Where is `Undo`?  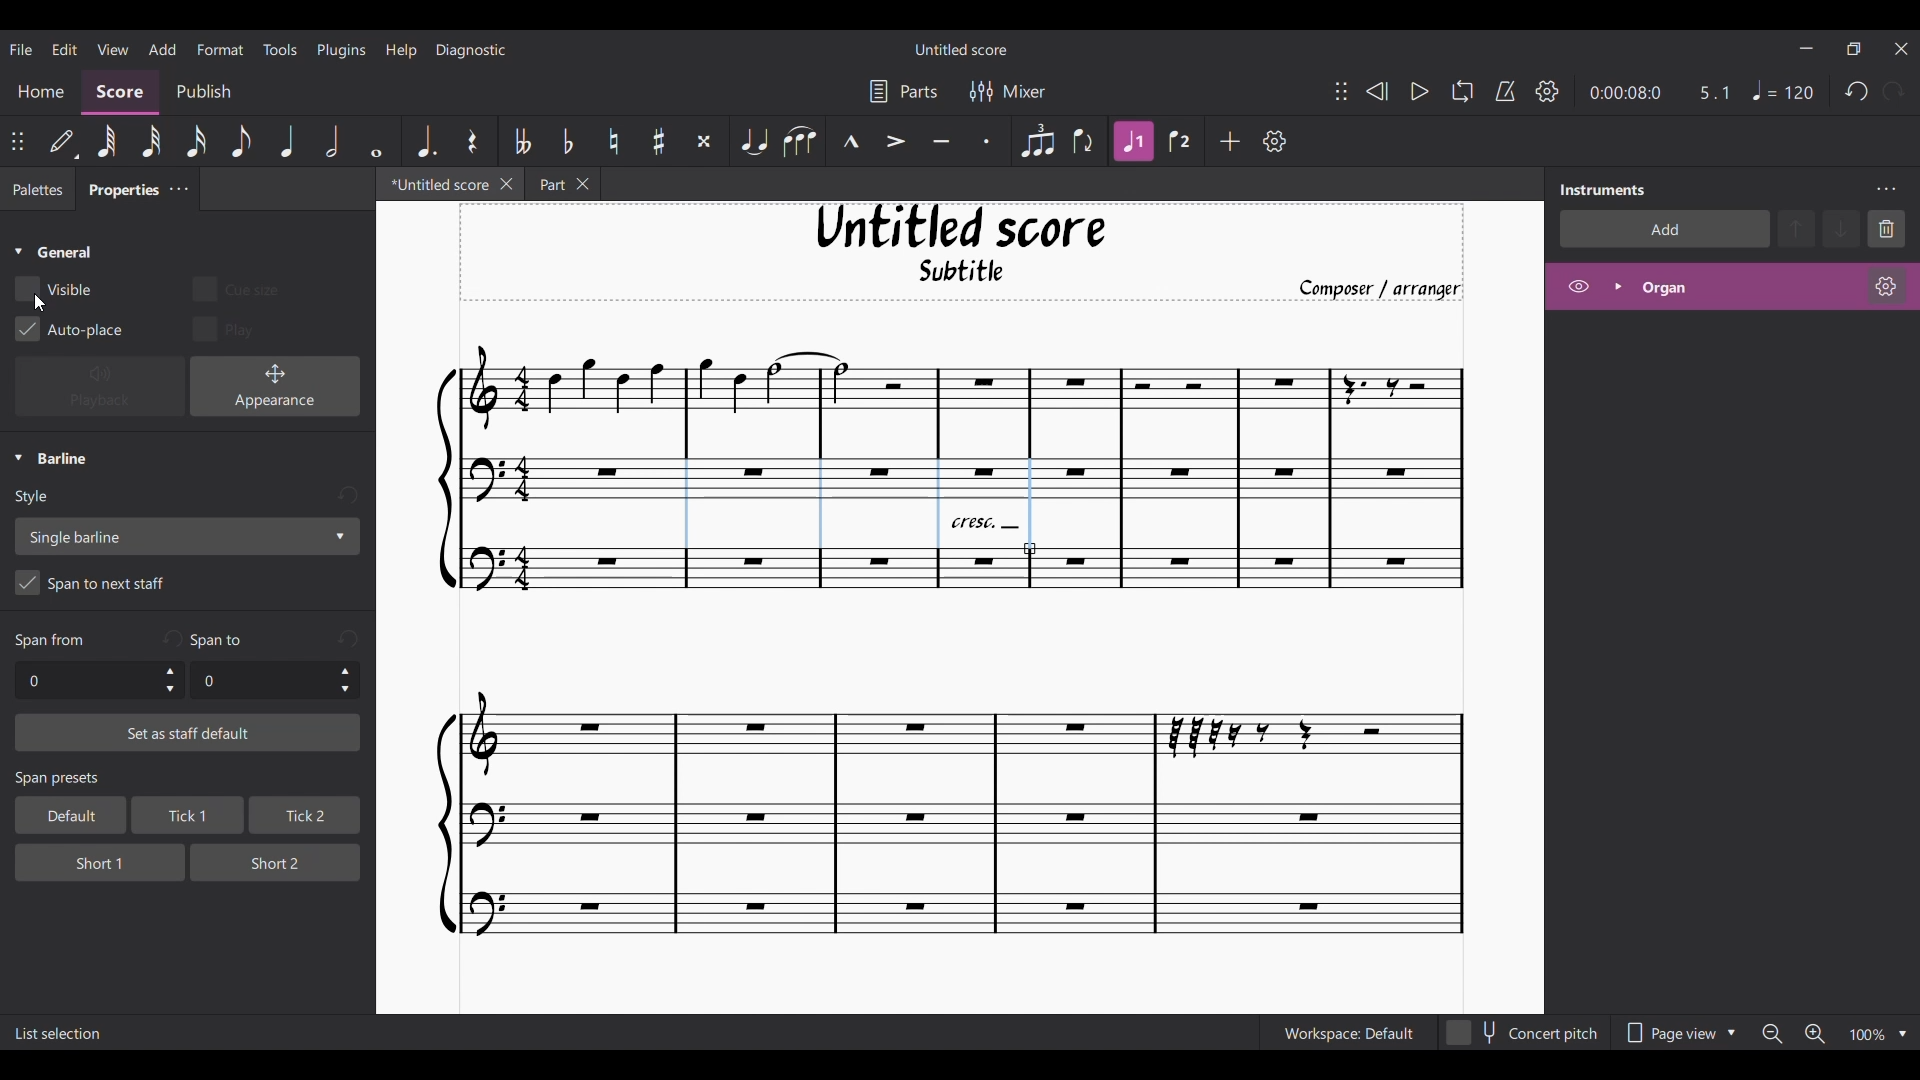 Undo is located at coordinates (1857, 92).